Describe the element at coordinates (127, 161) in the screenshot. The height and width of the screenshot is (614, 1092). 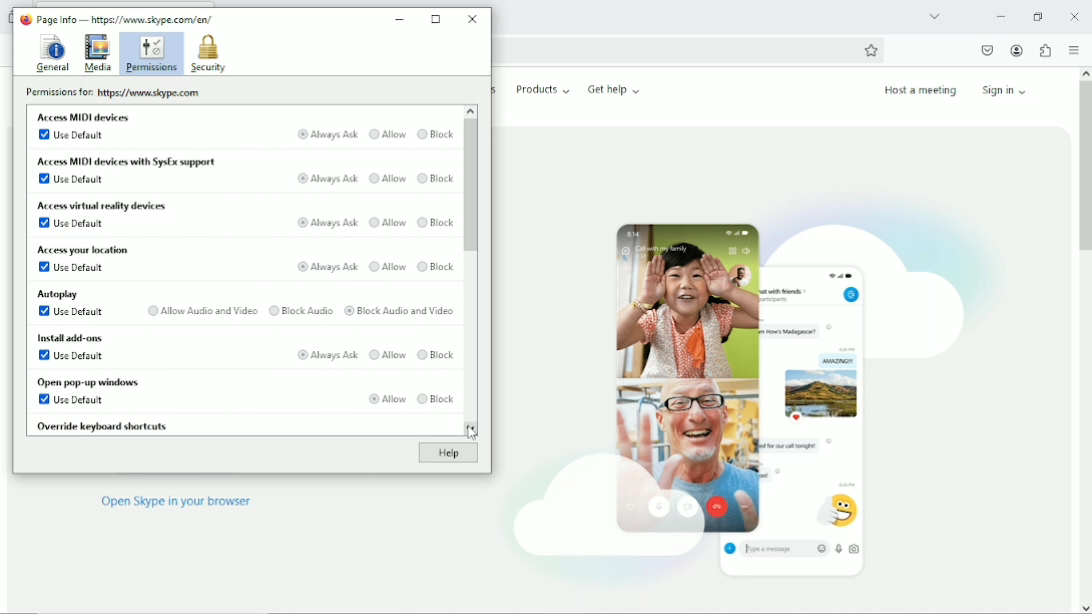
I see `Access MIDI devices with SysFx support` at that location.